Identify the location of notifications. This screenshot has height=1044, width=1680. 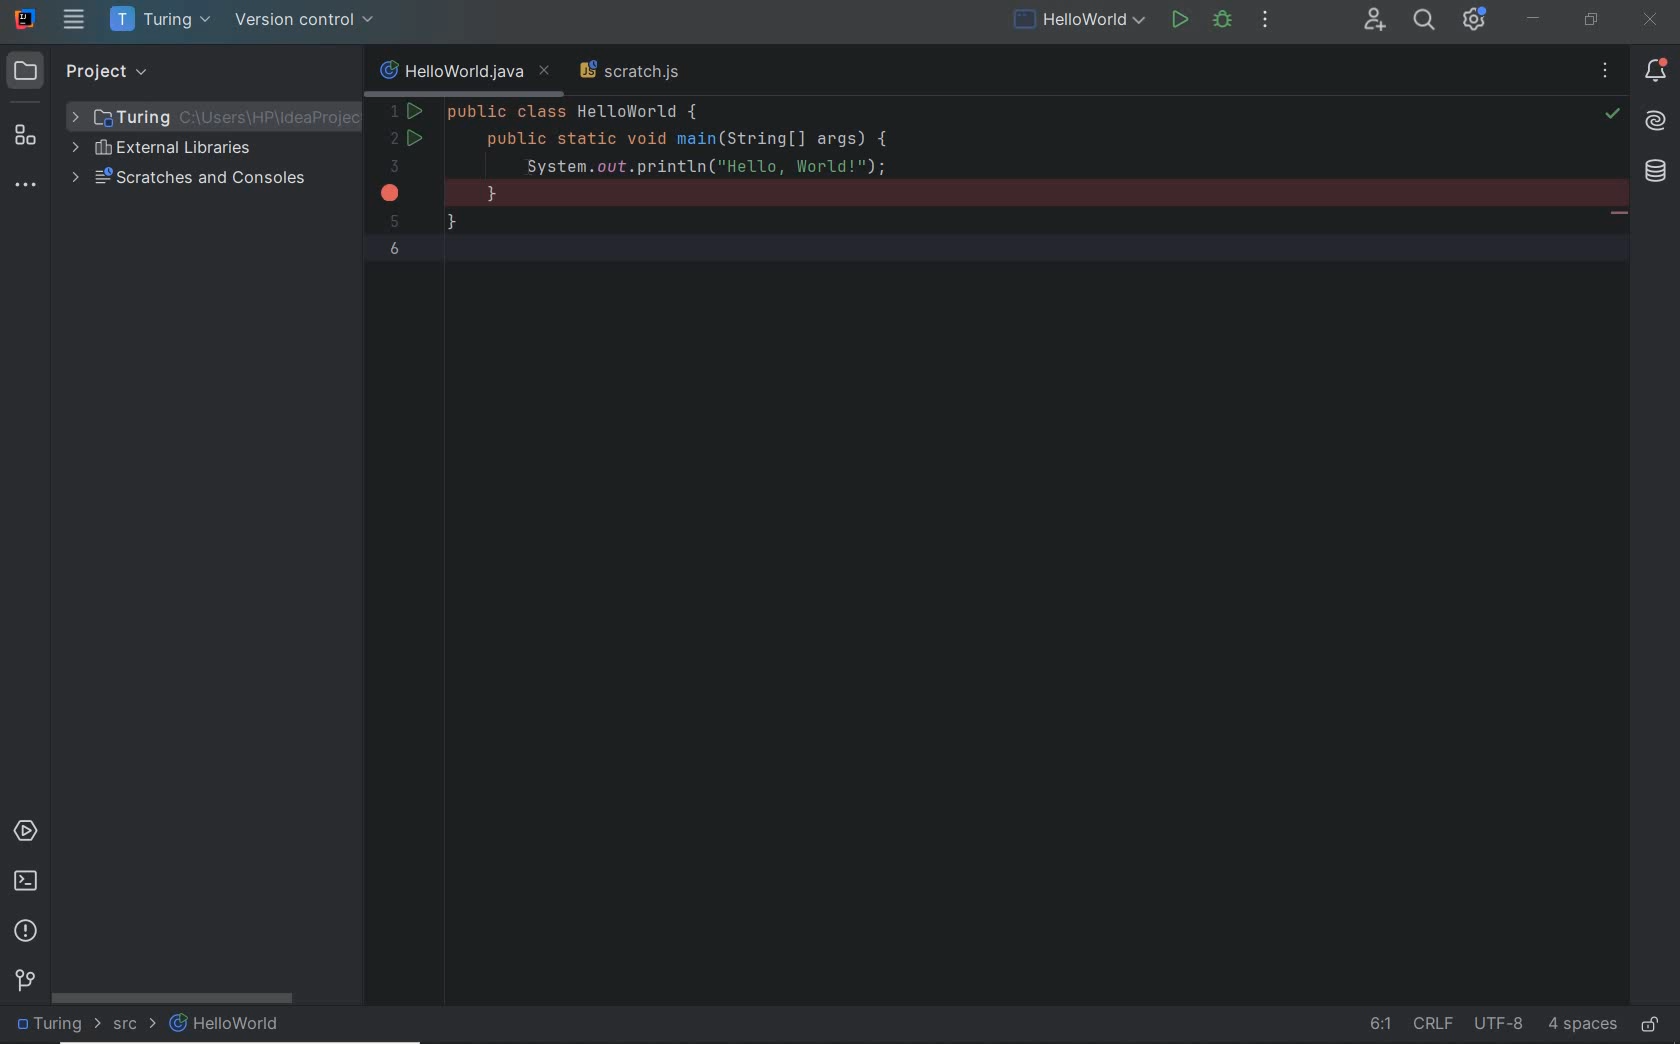
(1656, 70).